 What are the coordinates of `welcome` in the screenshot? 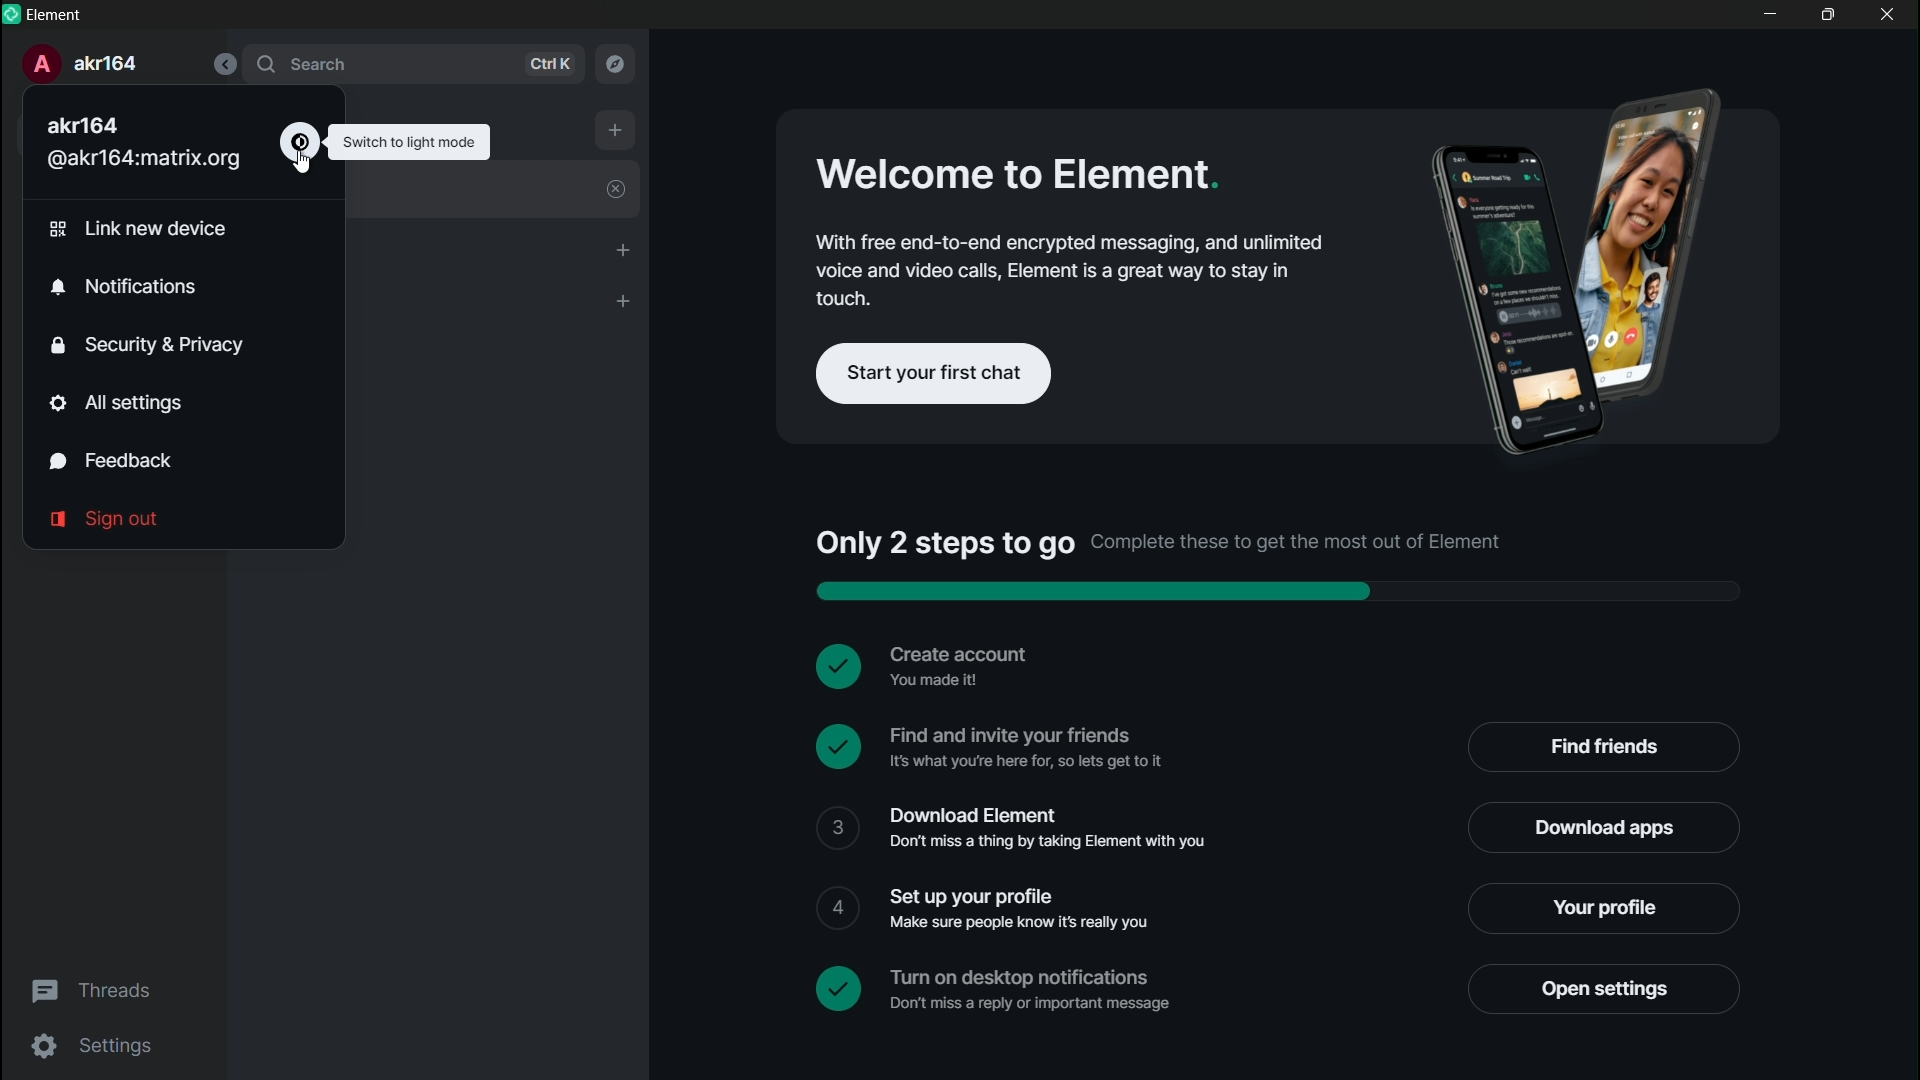 It's located at (466, 189).